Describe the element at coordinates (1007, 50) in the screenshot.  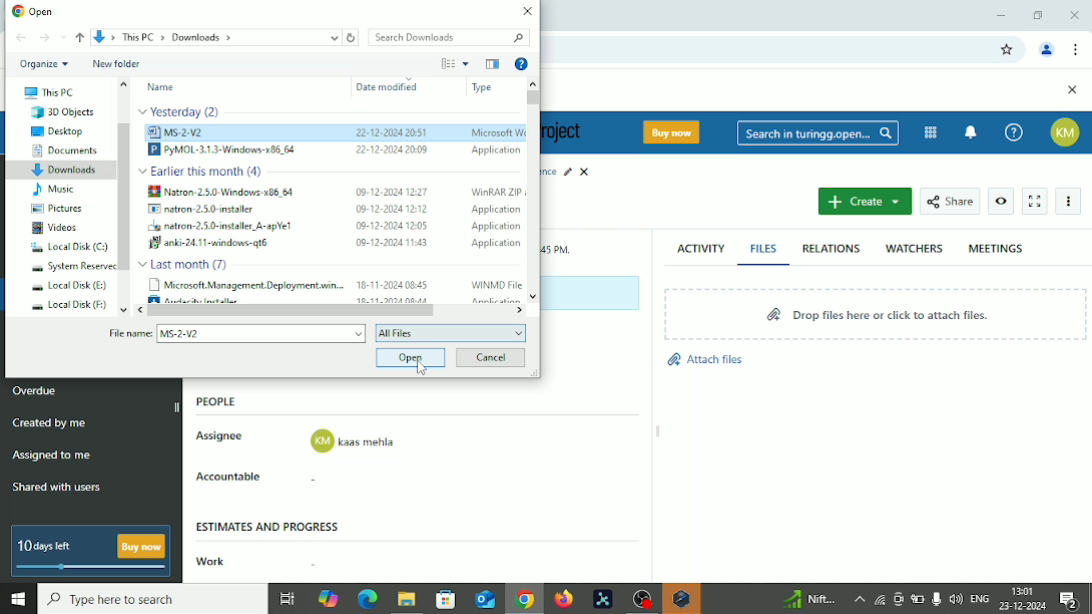
I see `Bookmark this tab` at that location.